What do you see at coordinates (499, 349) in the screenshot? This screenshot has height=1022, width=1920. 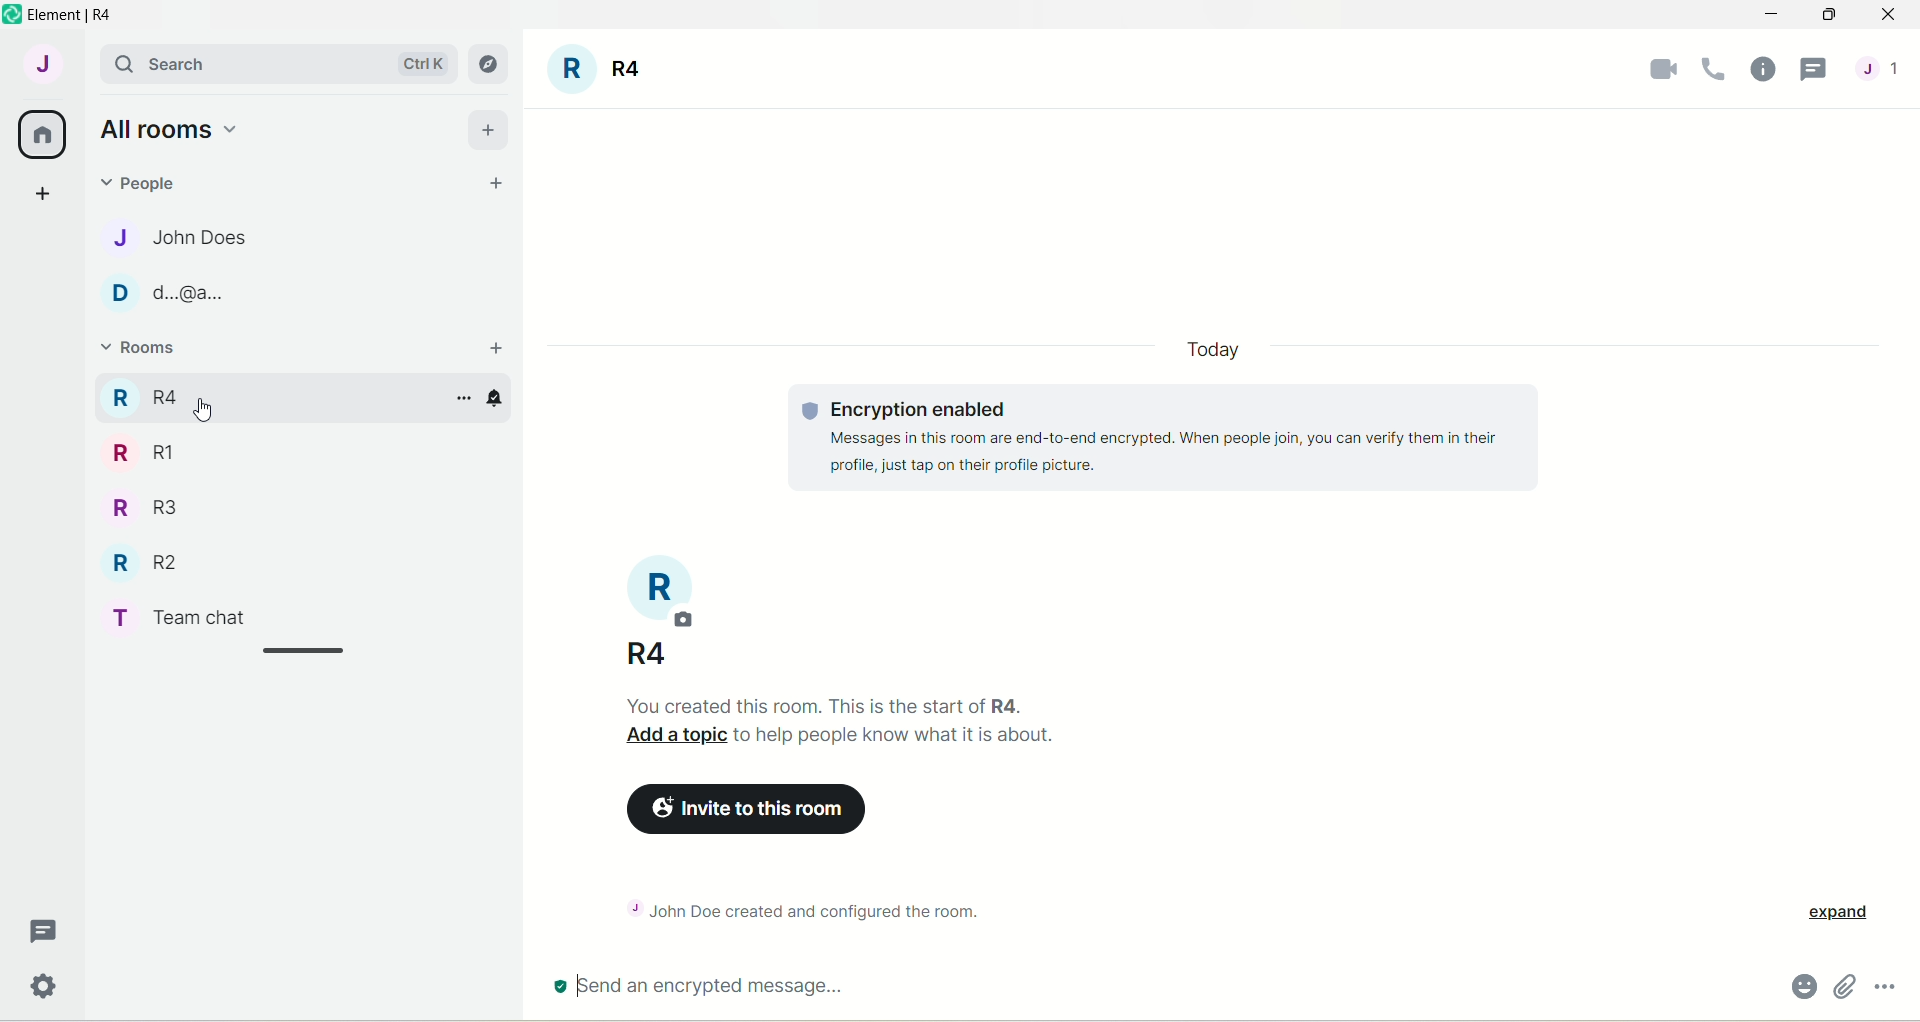 I see `add` at bounding box center [499, 349].